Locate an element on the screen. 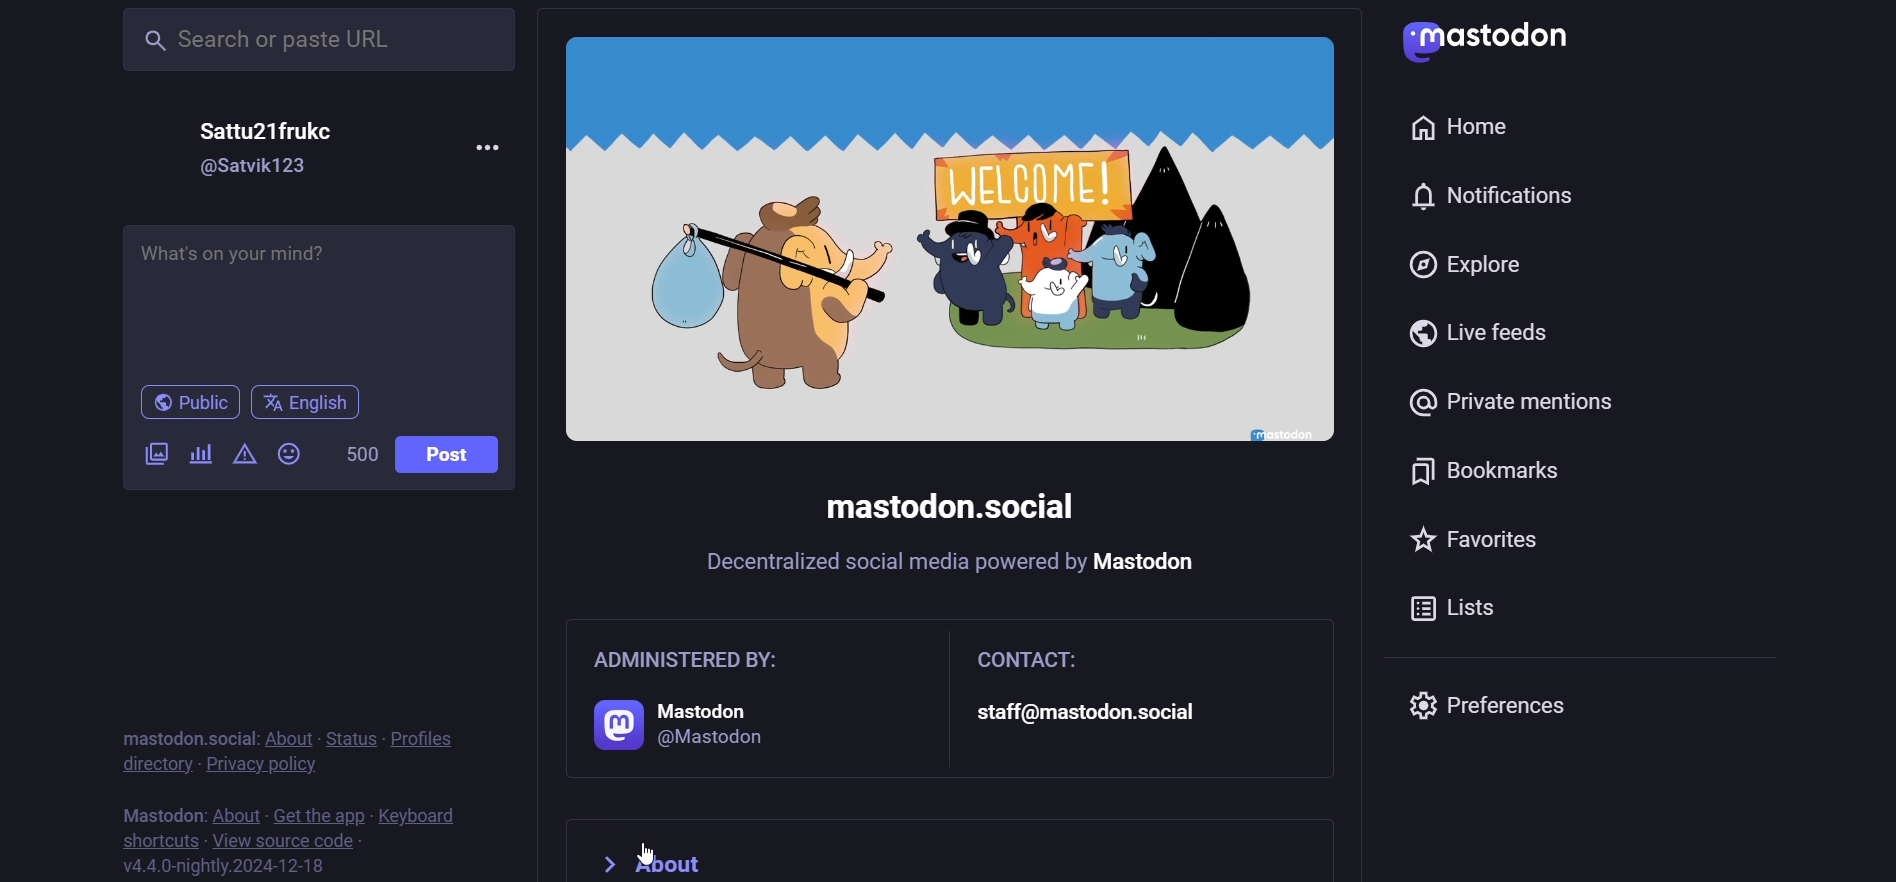 This screenshot has height=882, width=1896. more is located at coordinates (488, 144).